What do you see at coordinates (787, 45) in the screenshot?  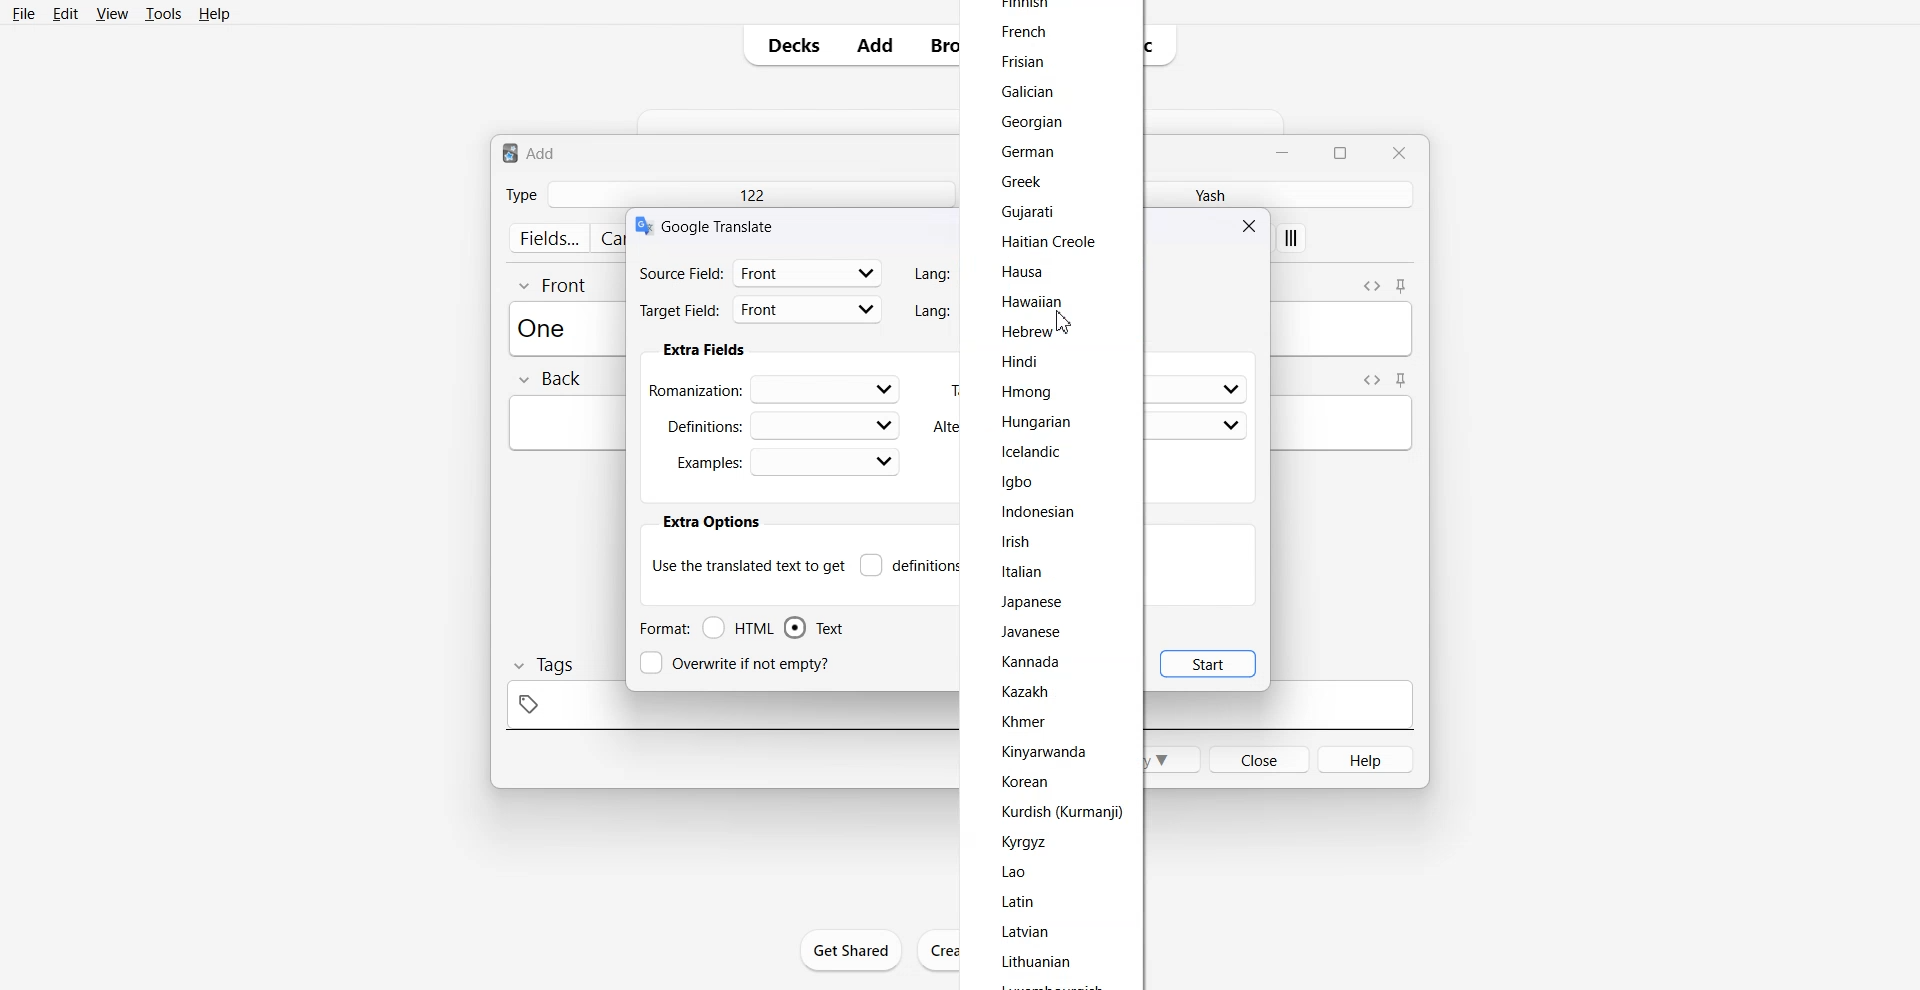 I see `Decks` at bounding box center [787, 45].